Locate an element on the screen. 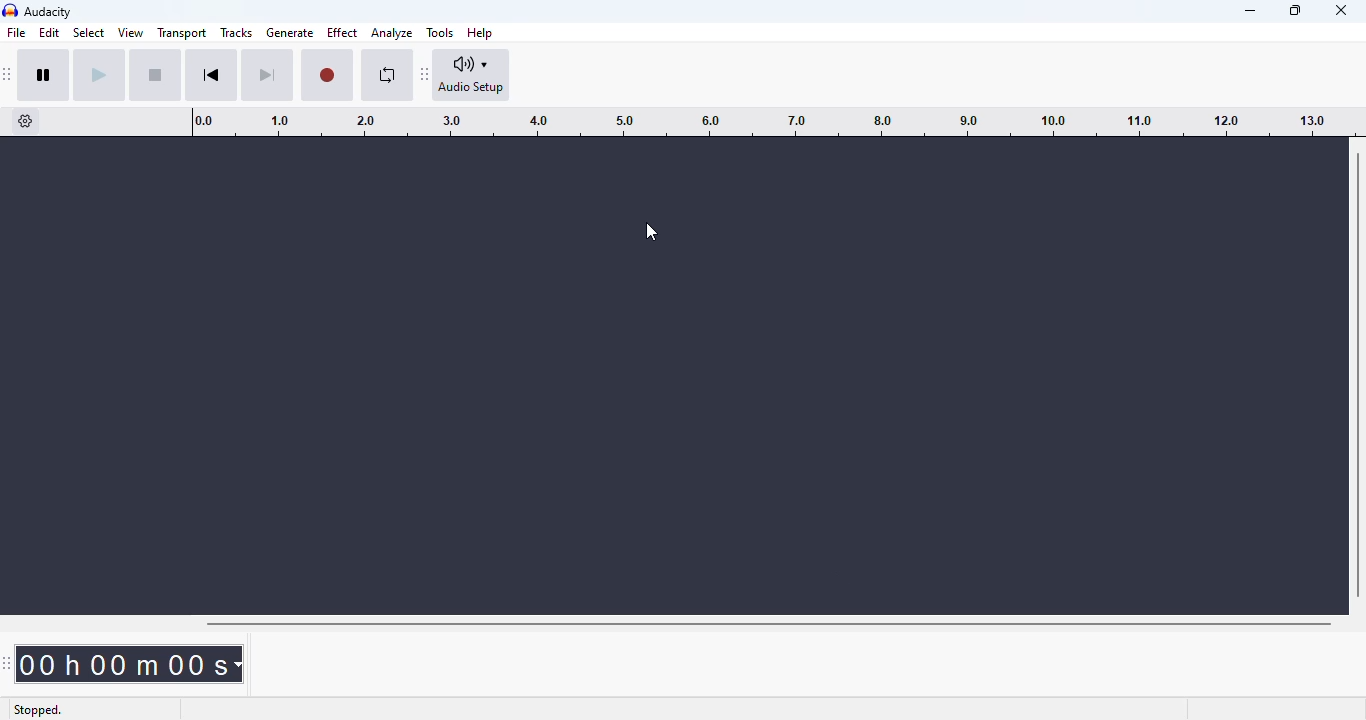 The height and width of the screenshot is (720, 1366). generate is located at coordinates (291, 33).